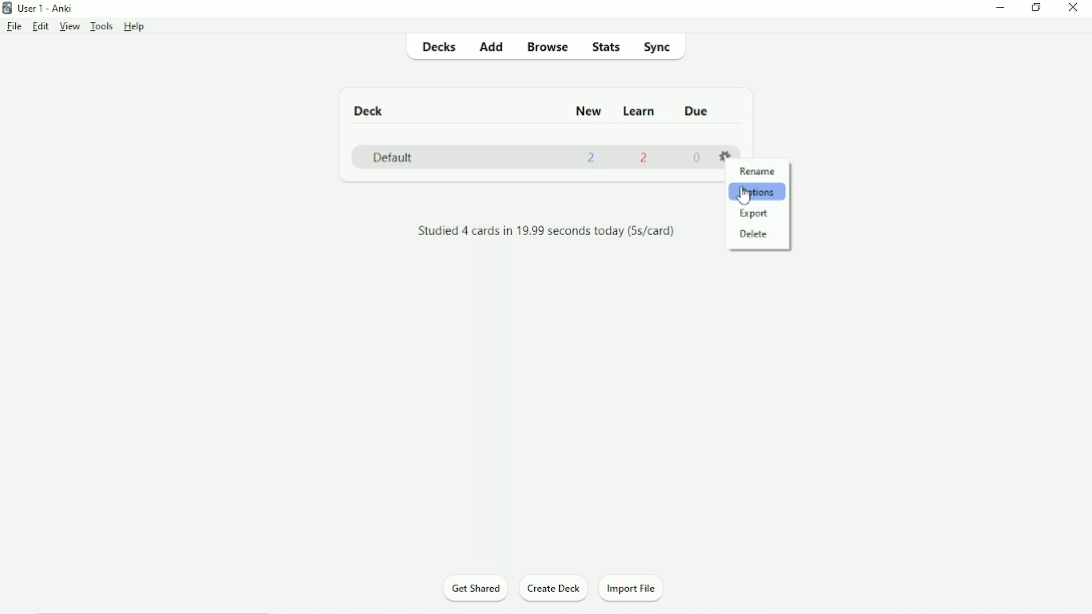 Image resolution: width=1092 pixels, height=614 pixels. I want to click on Browse, so click(549, 49).